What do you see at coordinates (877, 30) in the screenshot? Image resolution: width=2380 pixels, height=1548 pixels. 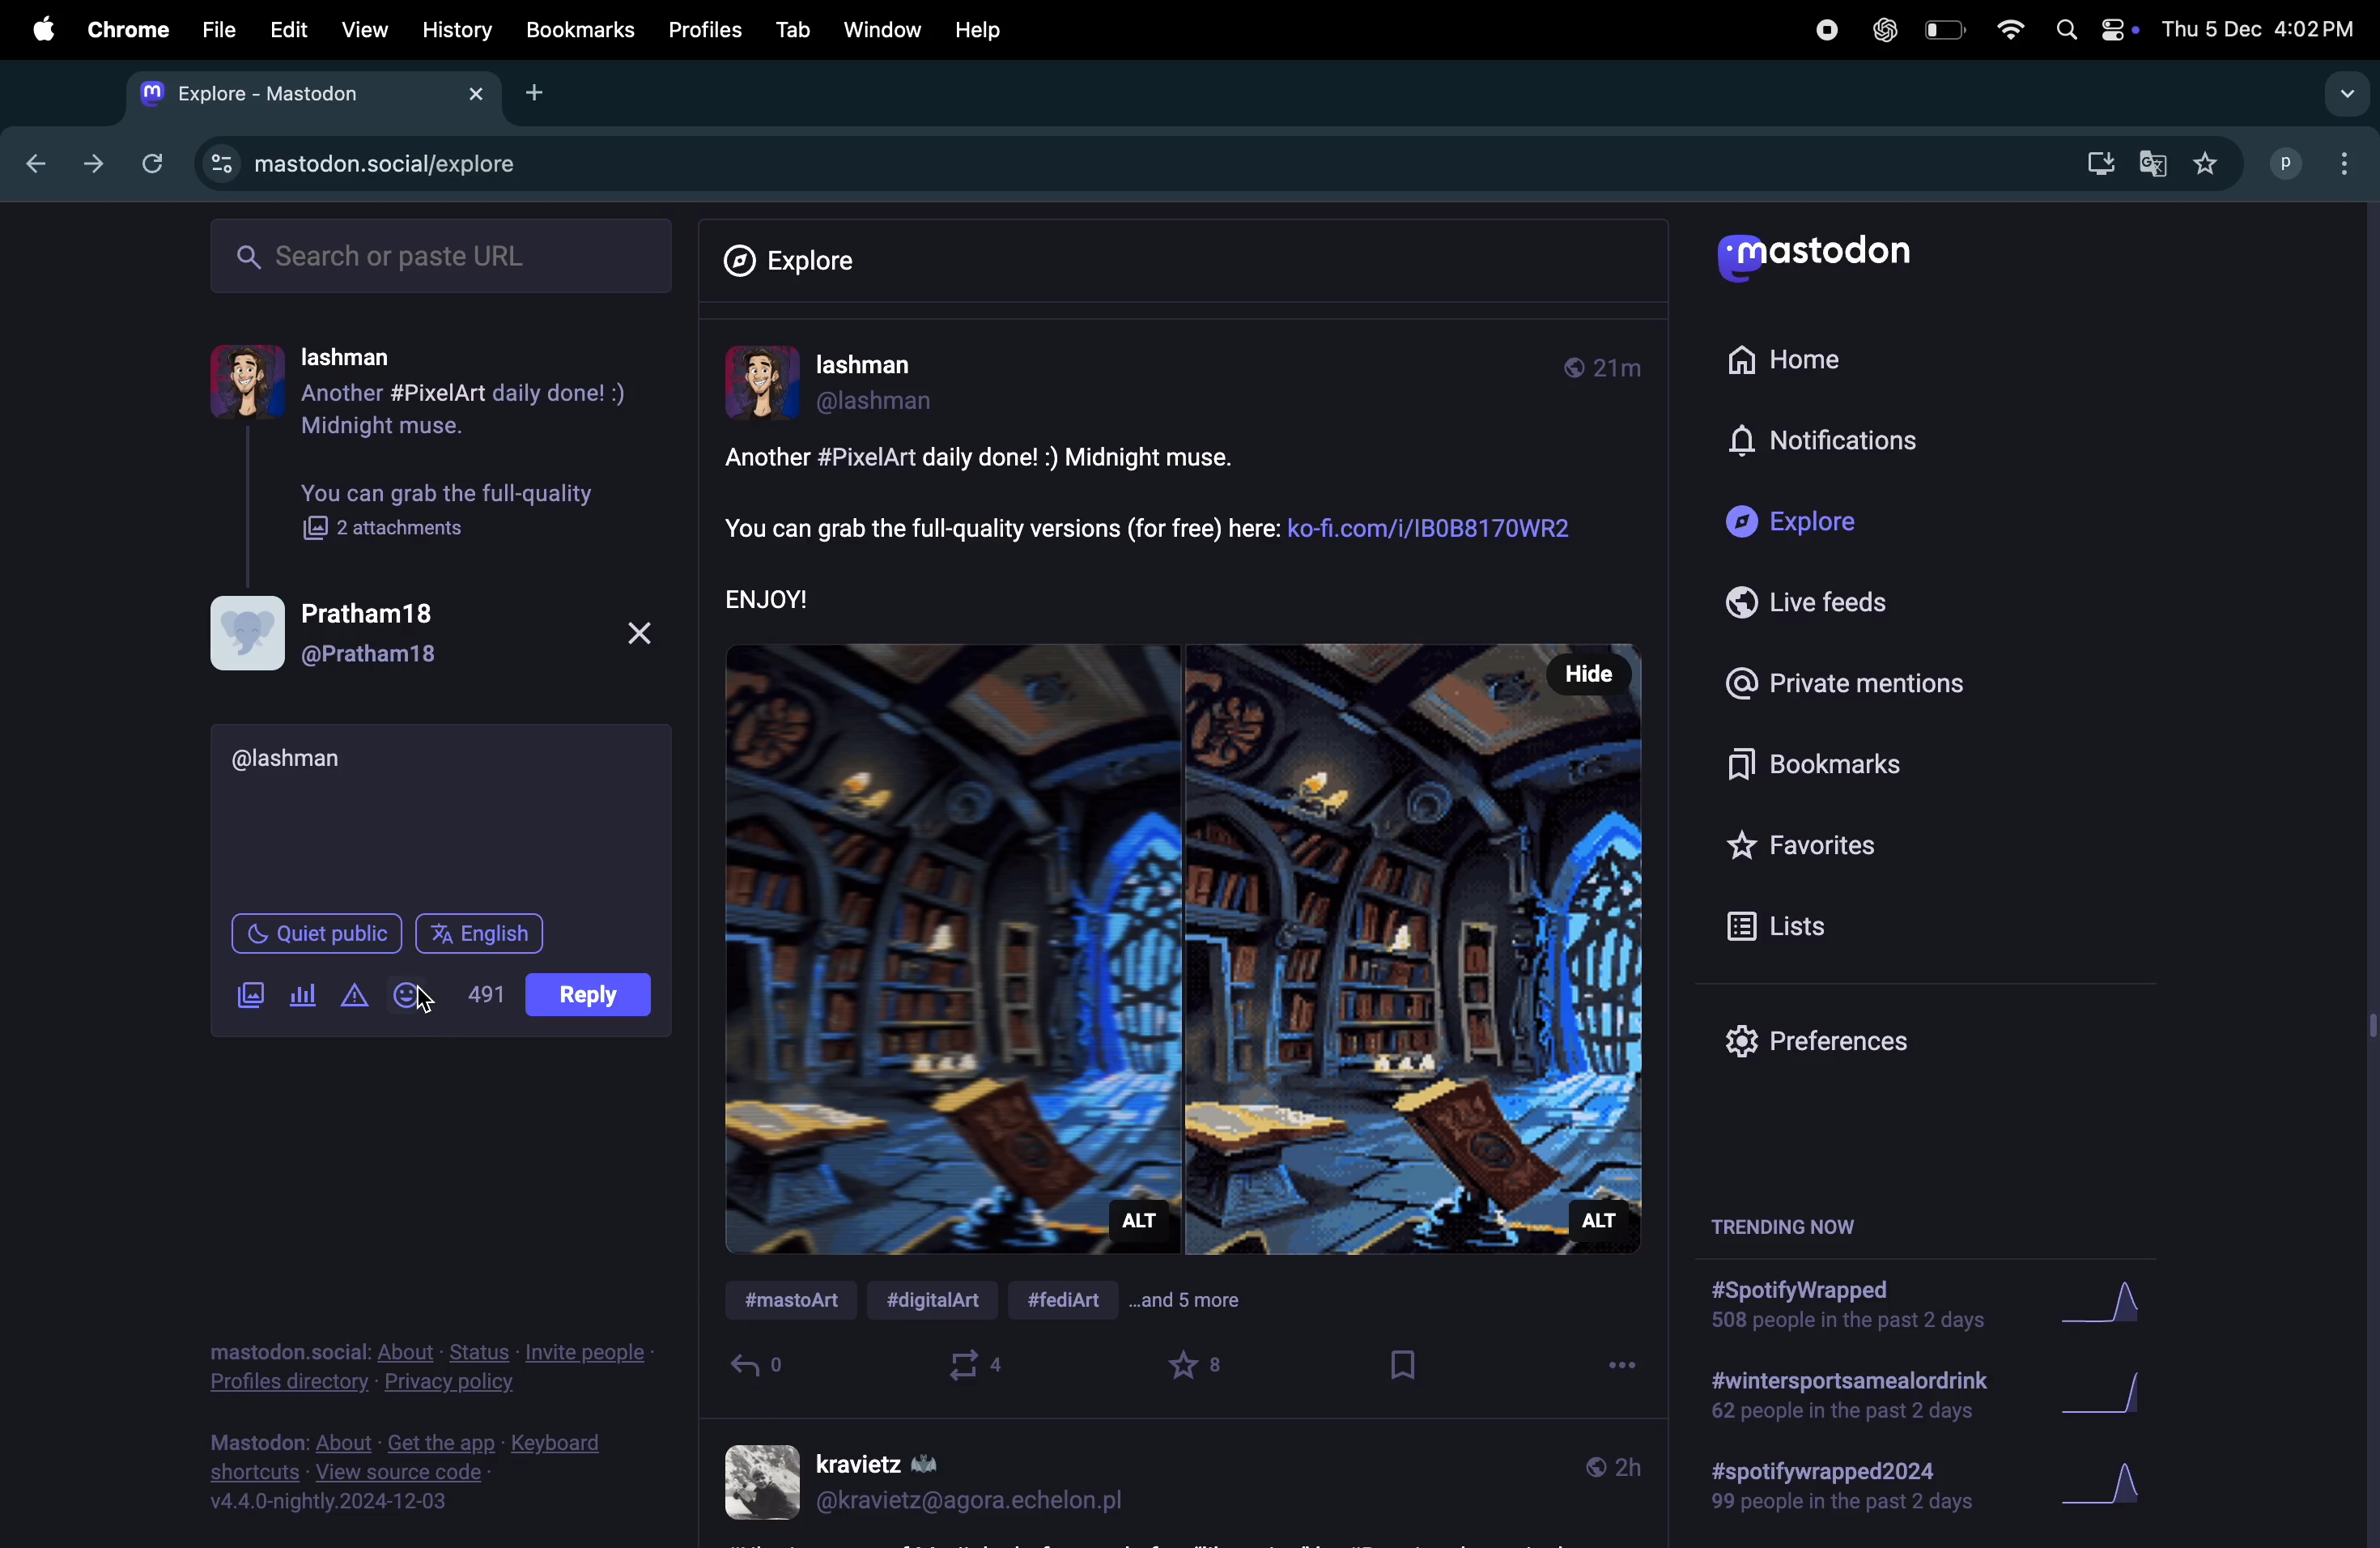 I see `Window` at bounding box center [877, 30].